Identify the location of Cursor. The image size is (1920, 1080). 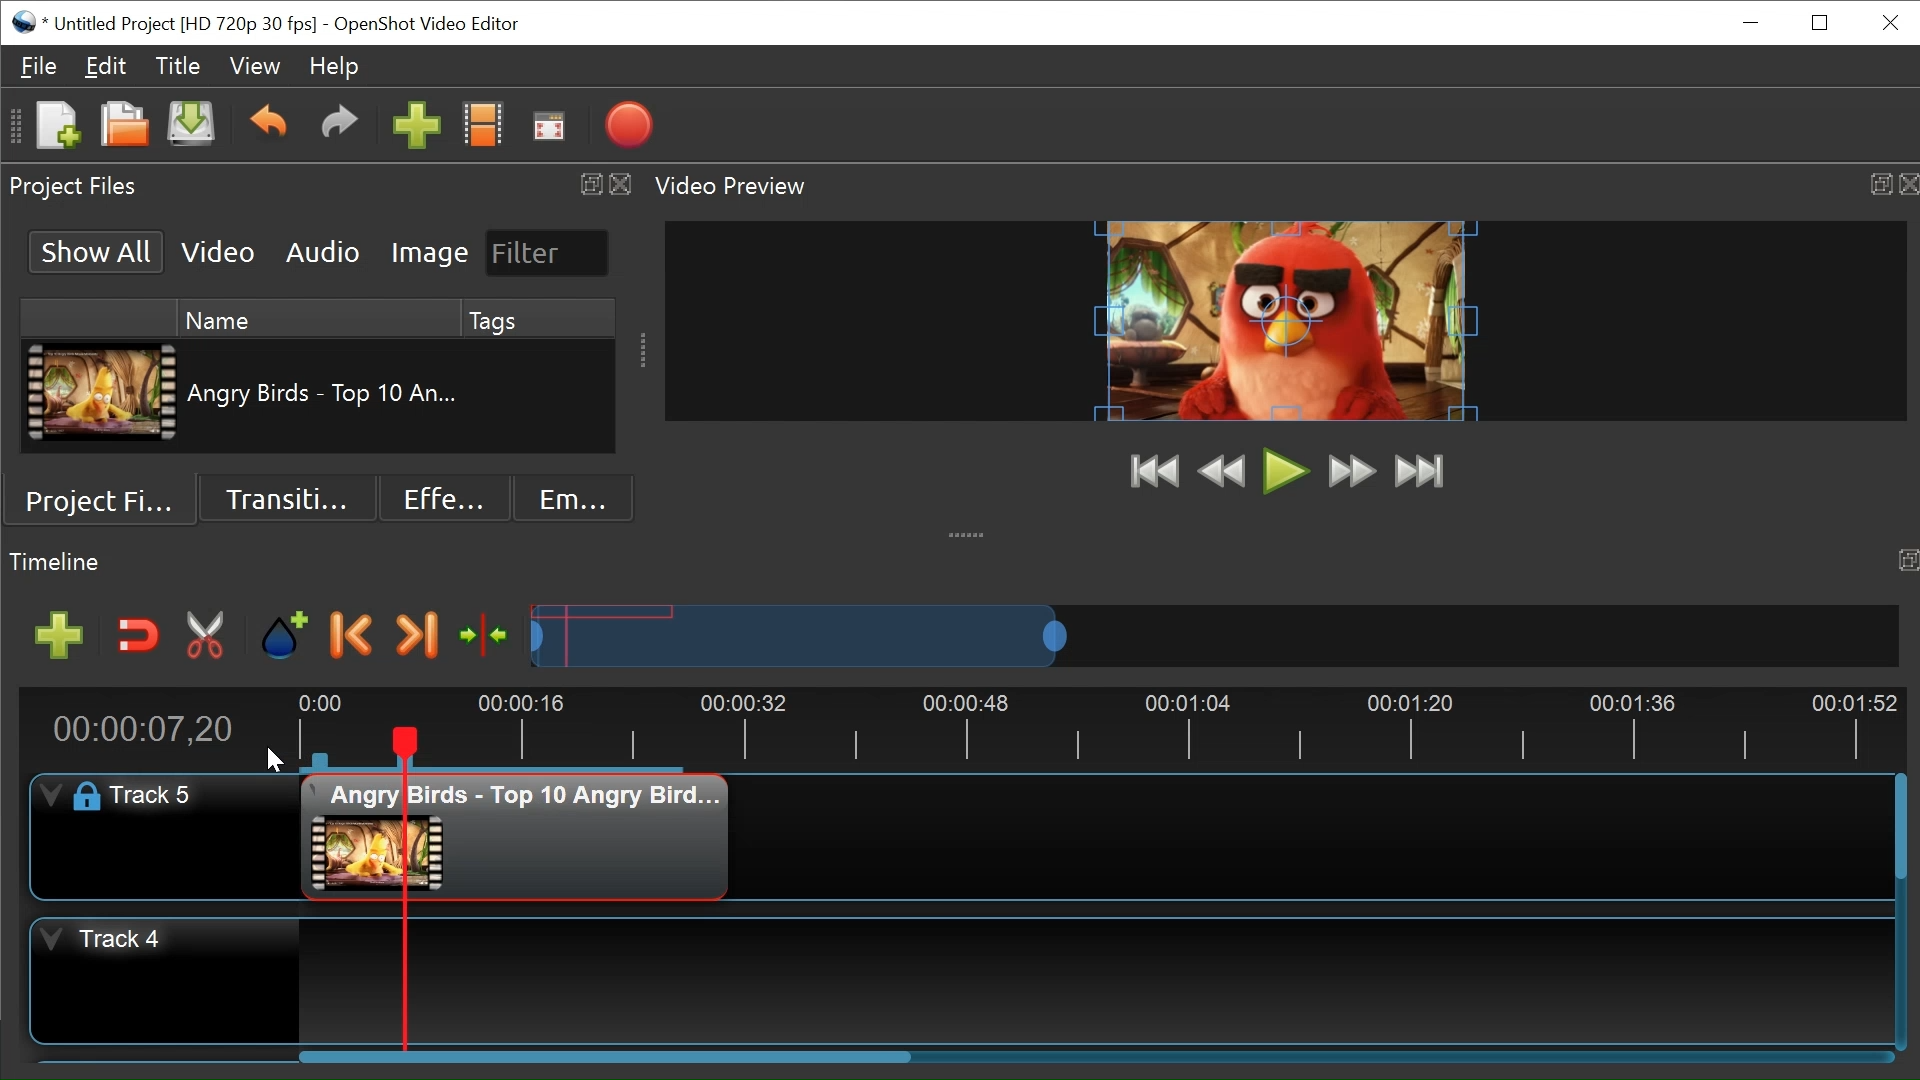
(219, 824).